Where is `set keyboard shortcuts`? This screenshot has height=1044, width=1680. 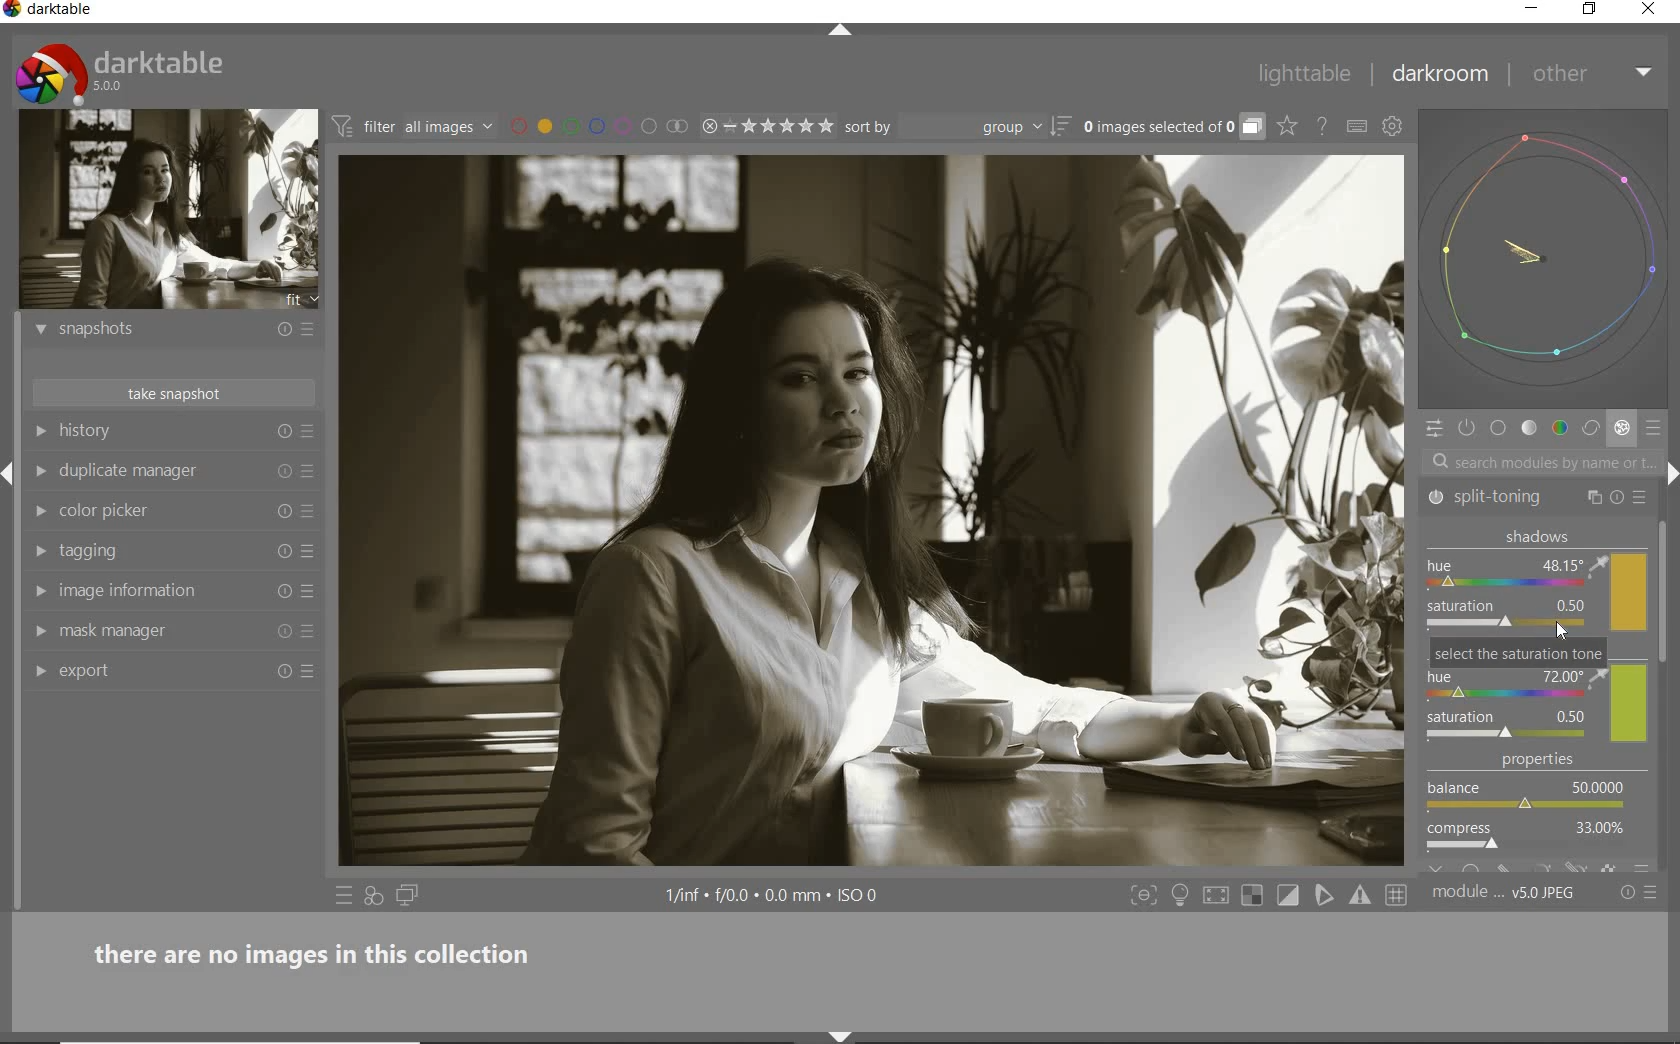
set keyboard shortcuts is located at coordinates (1357, 126).